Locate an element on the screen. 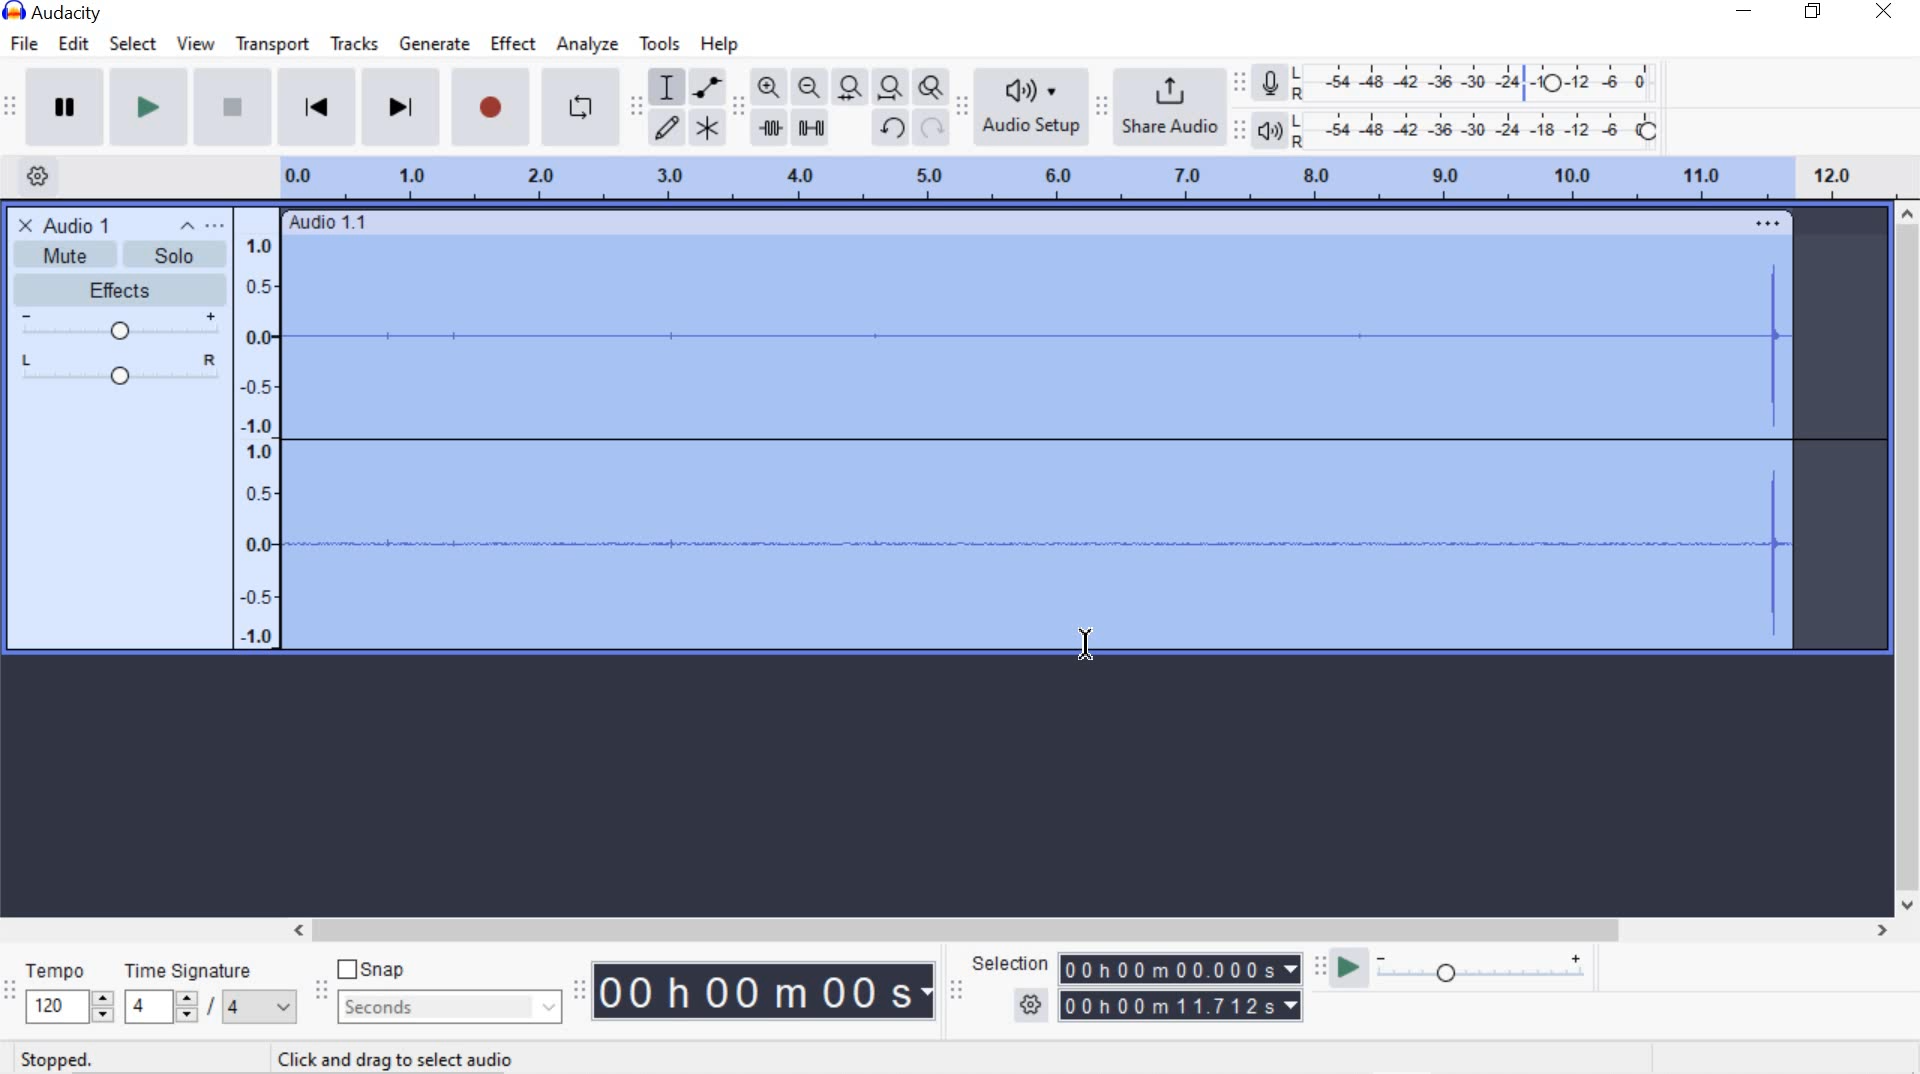 This screenshot has height=1074, width=1920. Trim audio outside selection is located at coordinates (769, 126).